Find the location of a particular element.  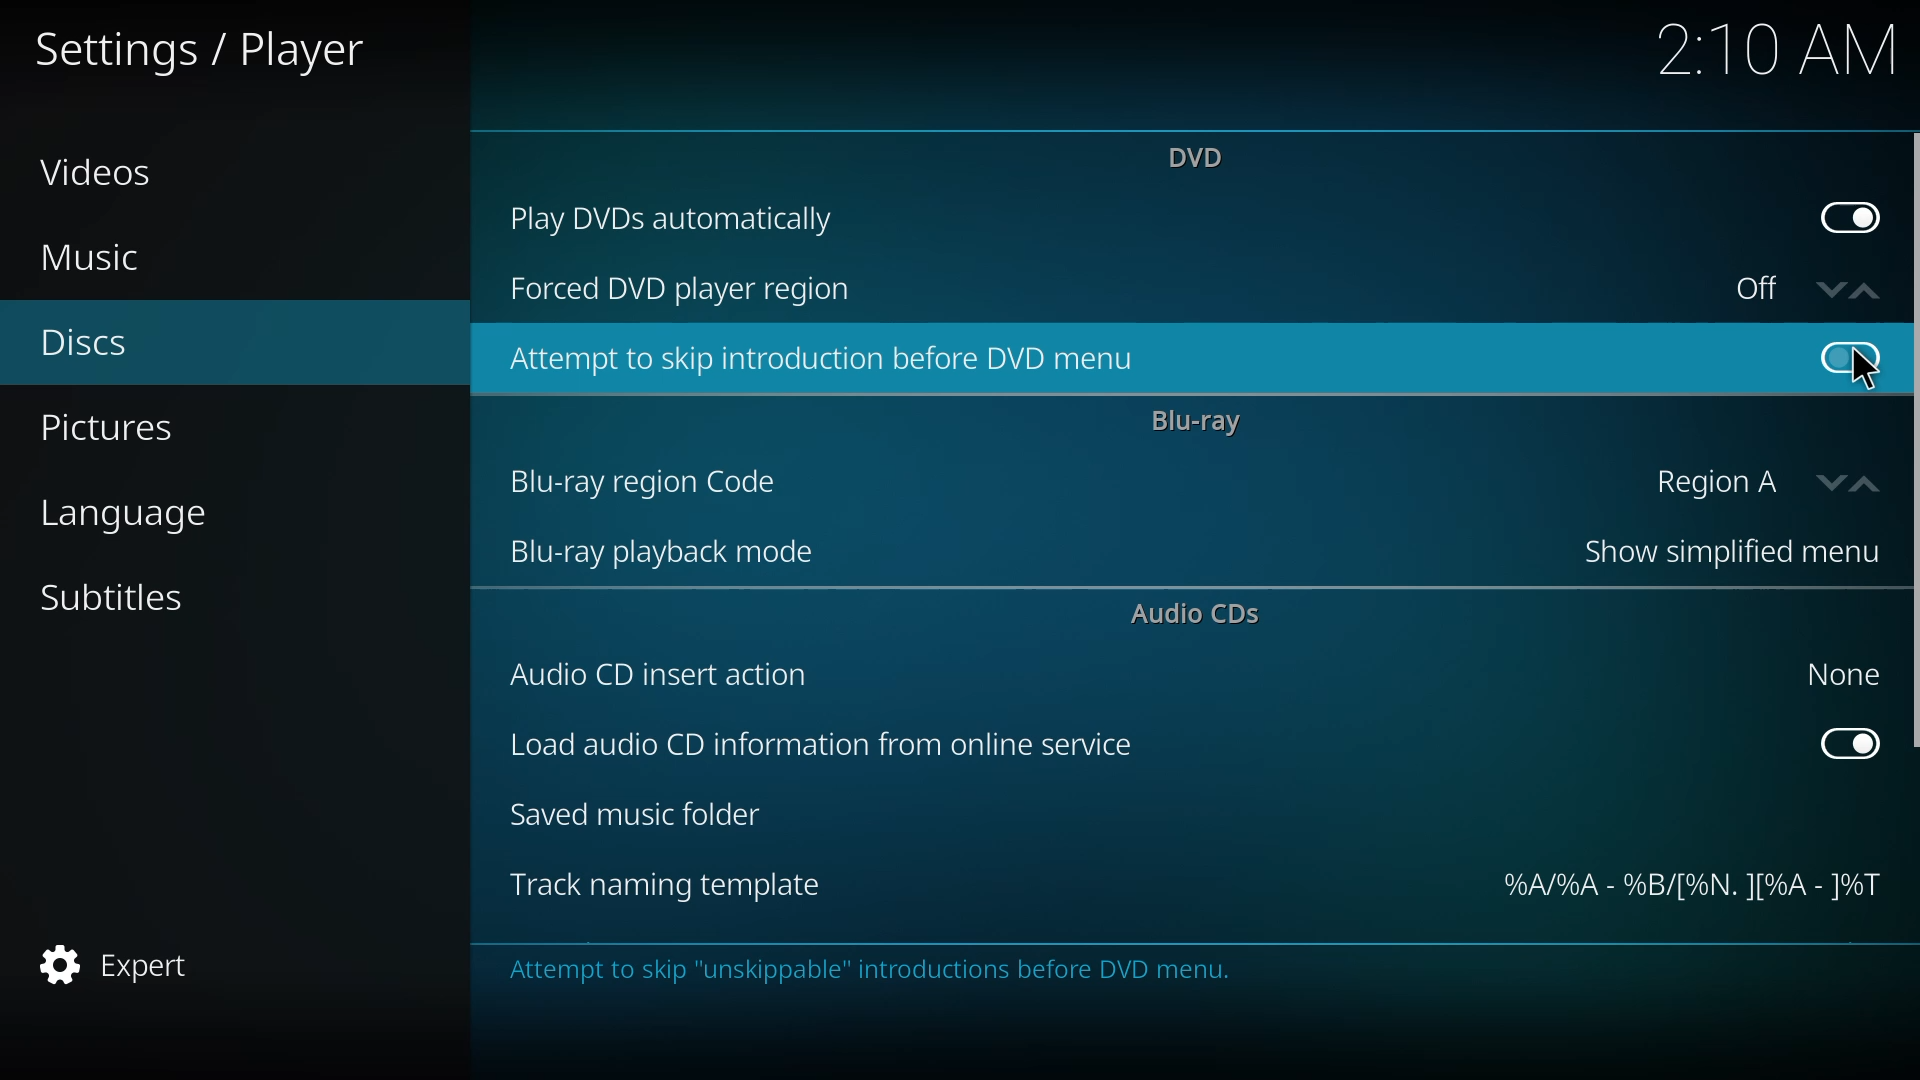

none is located at coordinates (1830, 673).